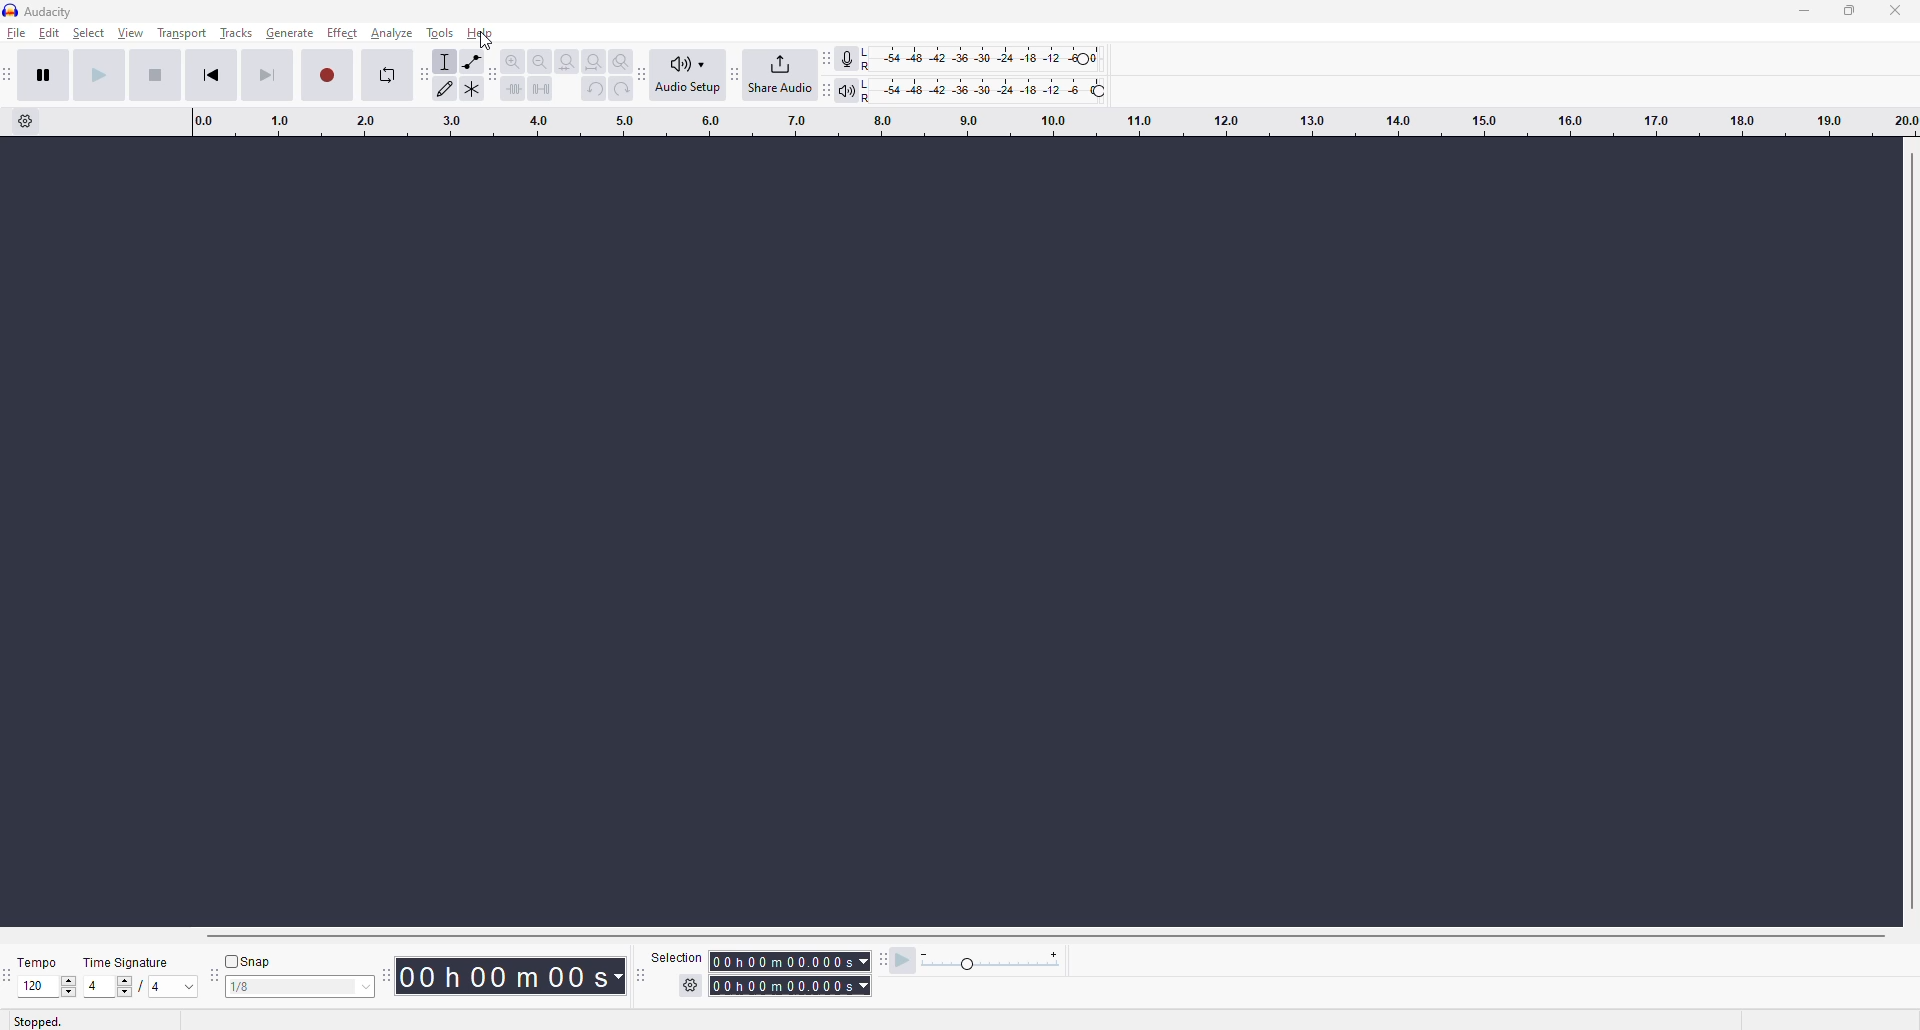  What do you see at coordinates (332, 75) in the screenshot?
I see `record` at bounding box center [332, 75].